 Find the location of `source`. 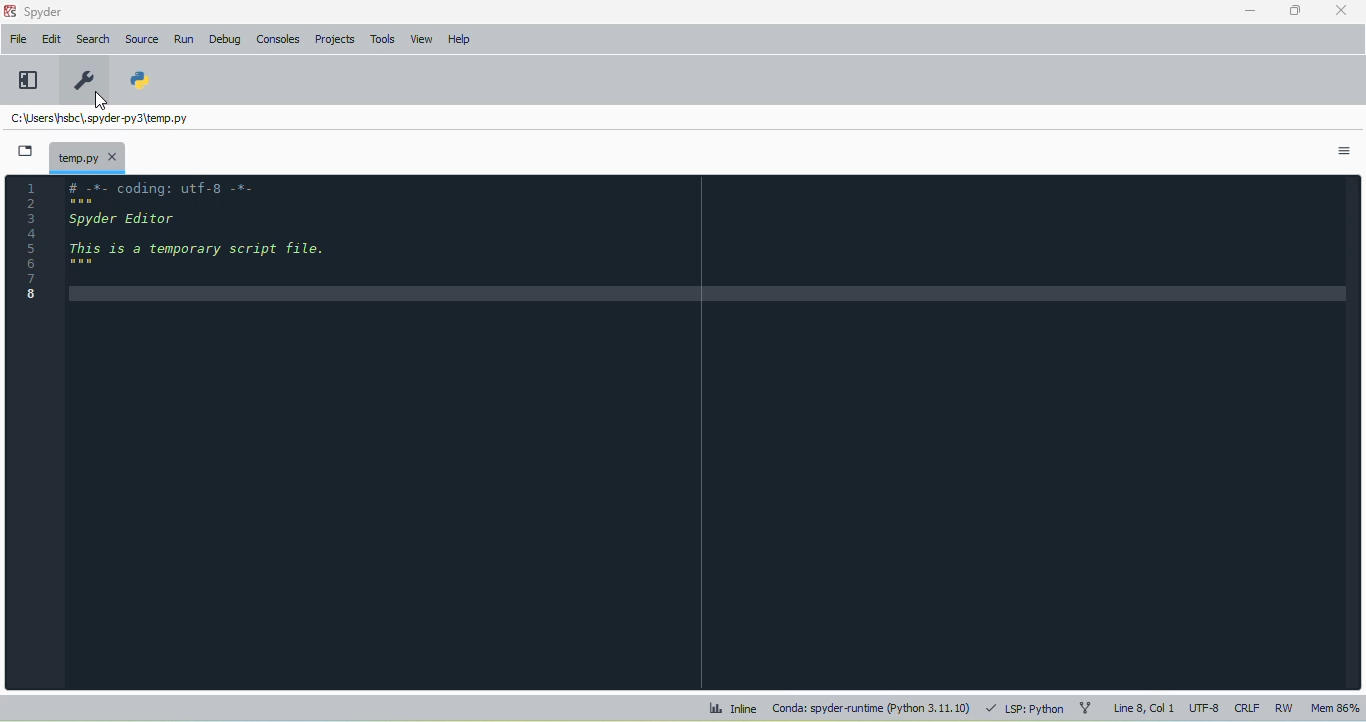

source is located at coordinates (141, 39).